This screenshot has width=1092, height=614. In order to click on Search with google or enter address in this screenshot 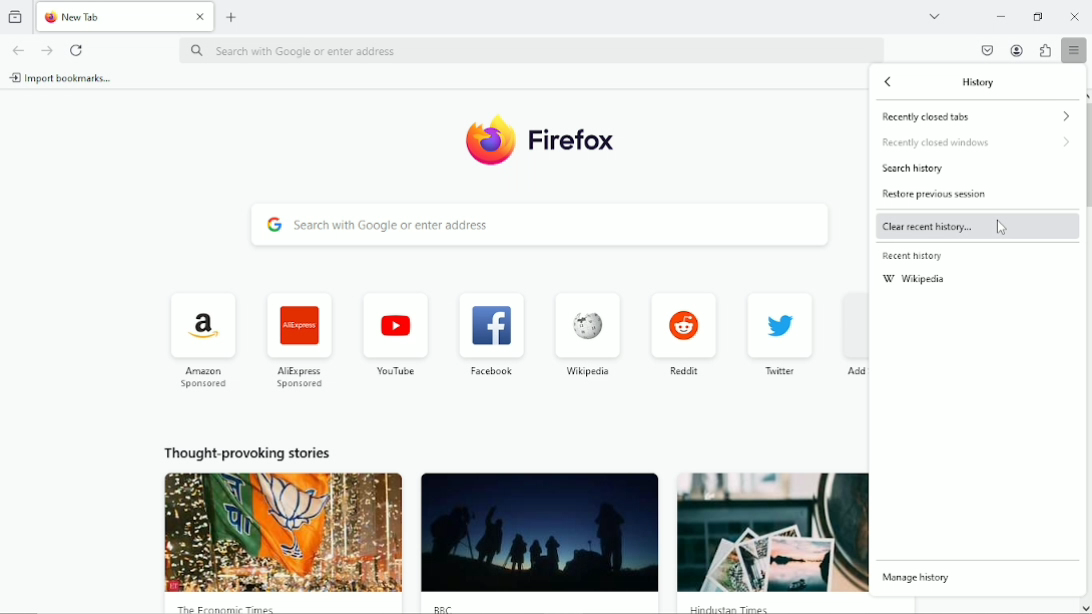, I will do `click(542, 225)`.